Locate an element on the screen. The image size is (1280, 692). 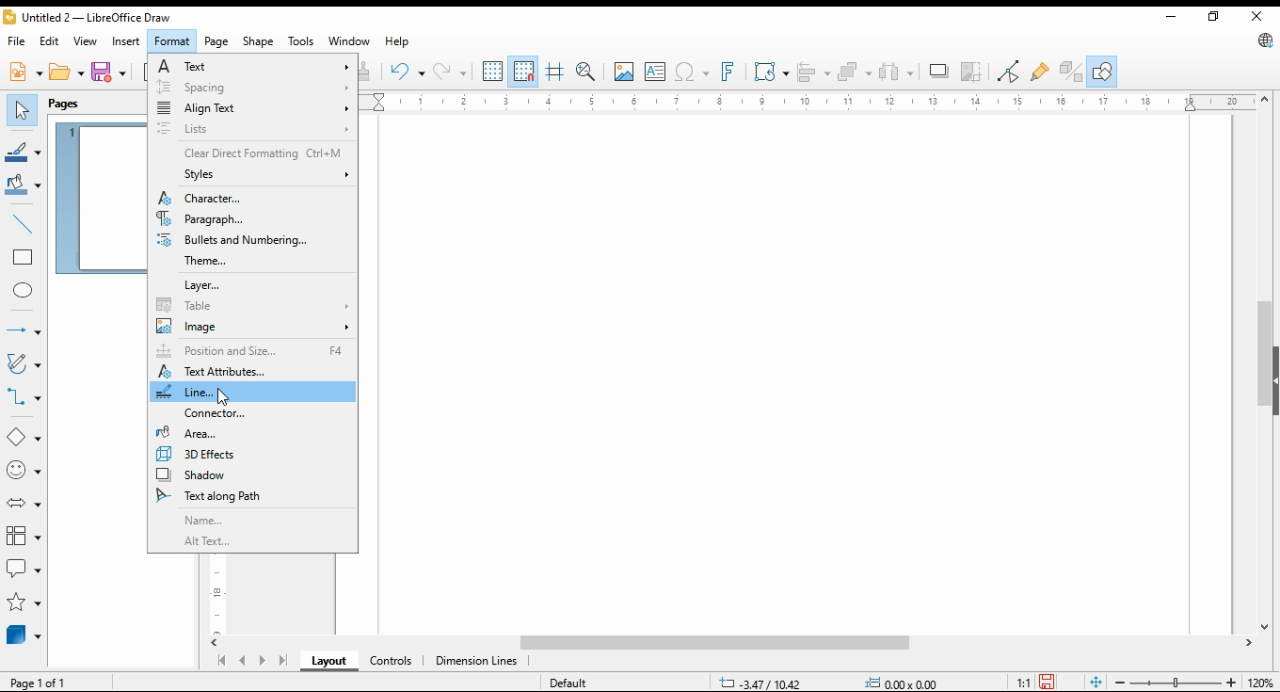
insert special characters is located at coordinates (690, 72).